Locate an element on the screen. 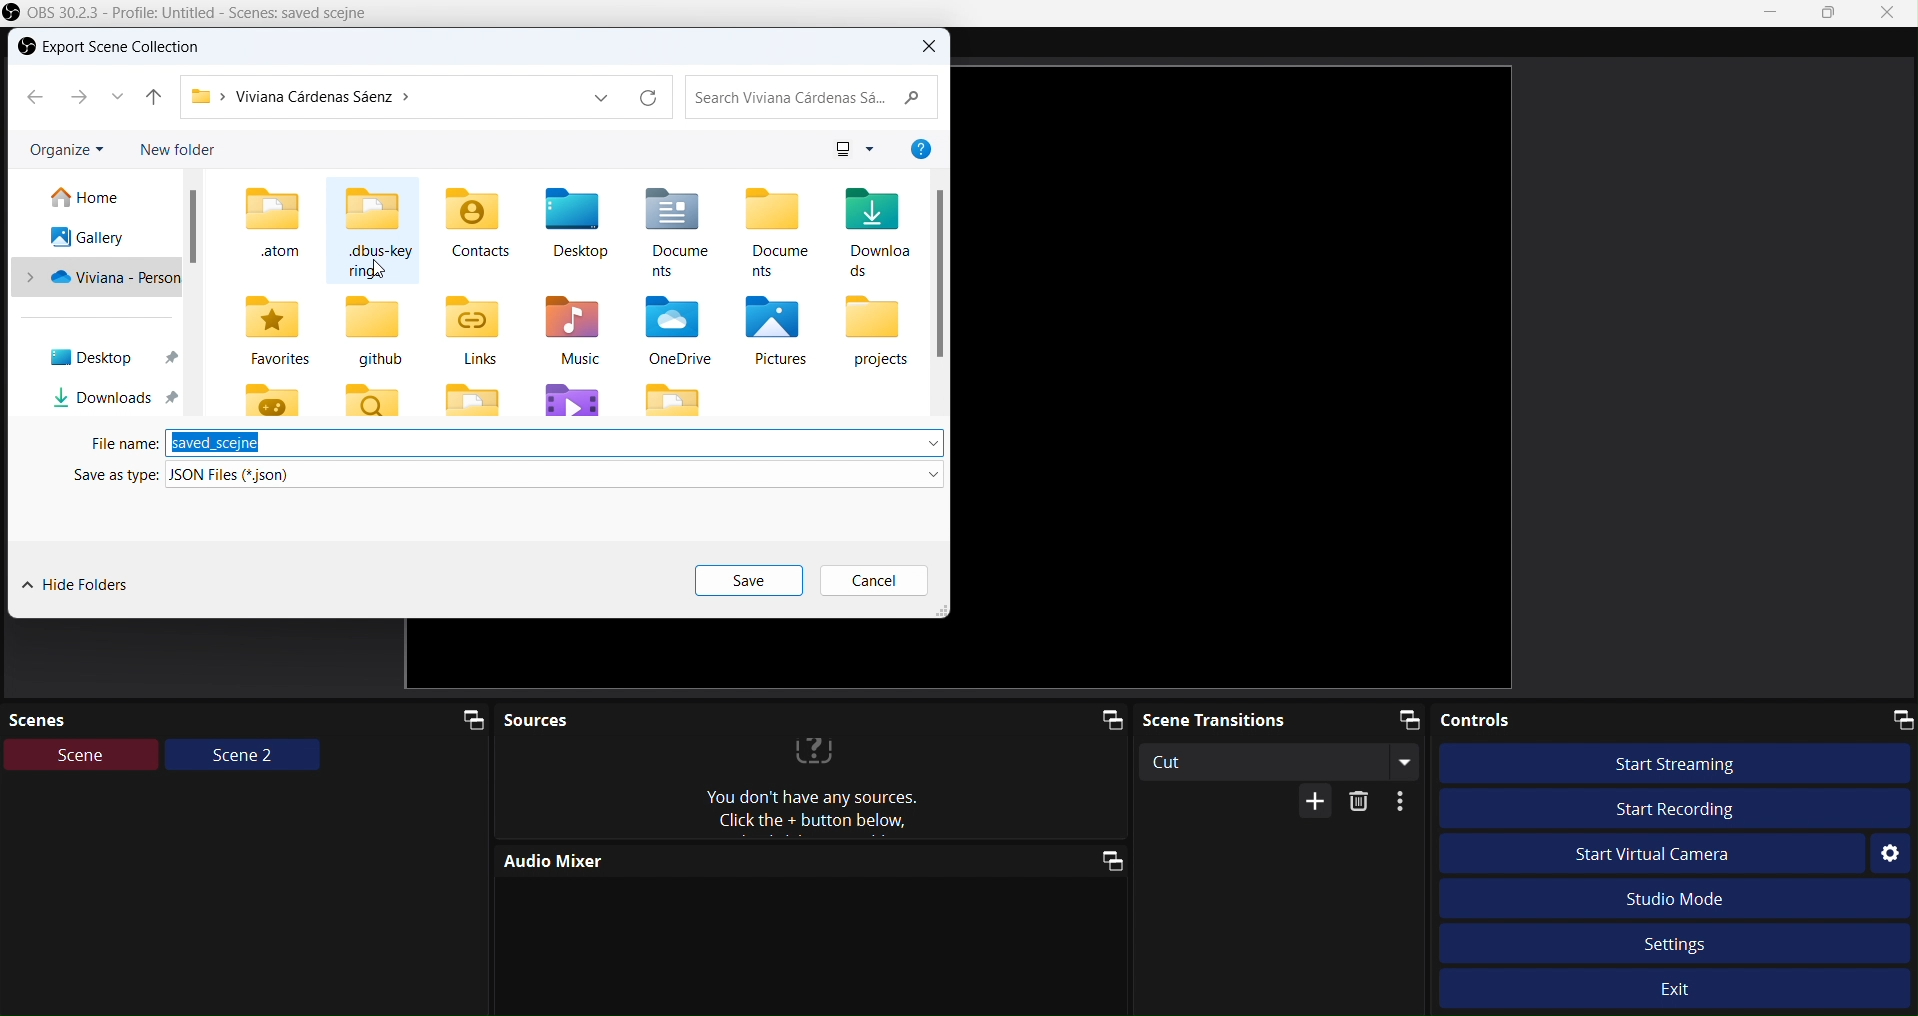 This screenshot has width=1918, height=1016. Audio Mixer is located at coordinates (809, 859).